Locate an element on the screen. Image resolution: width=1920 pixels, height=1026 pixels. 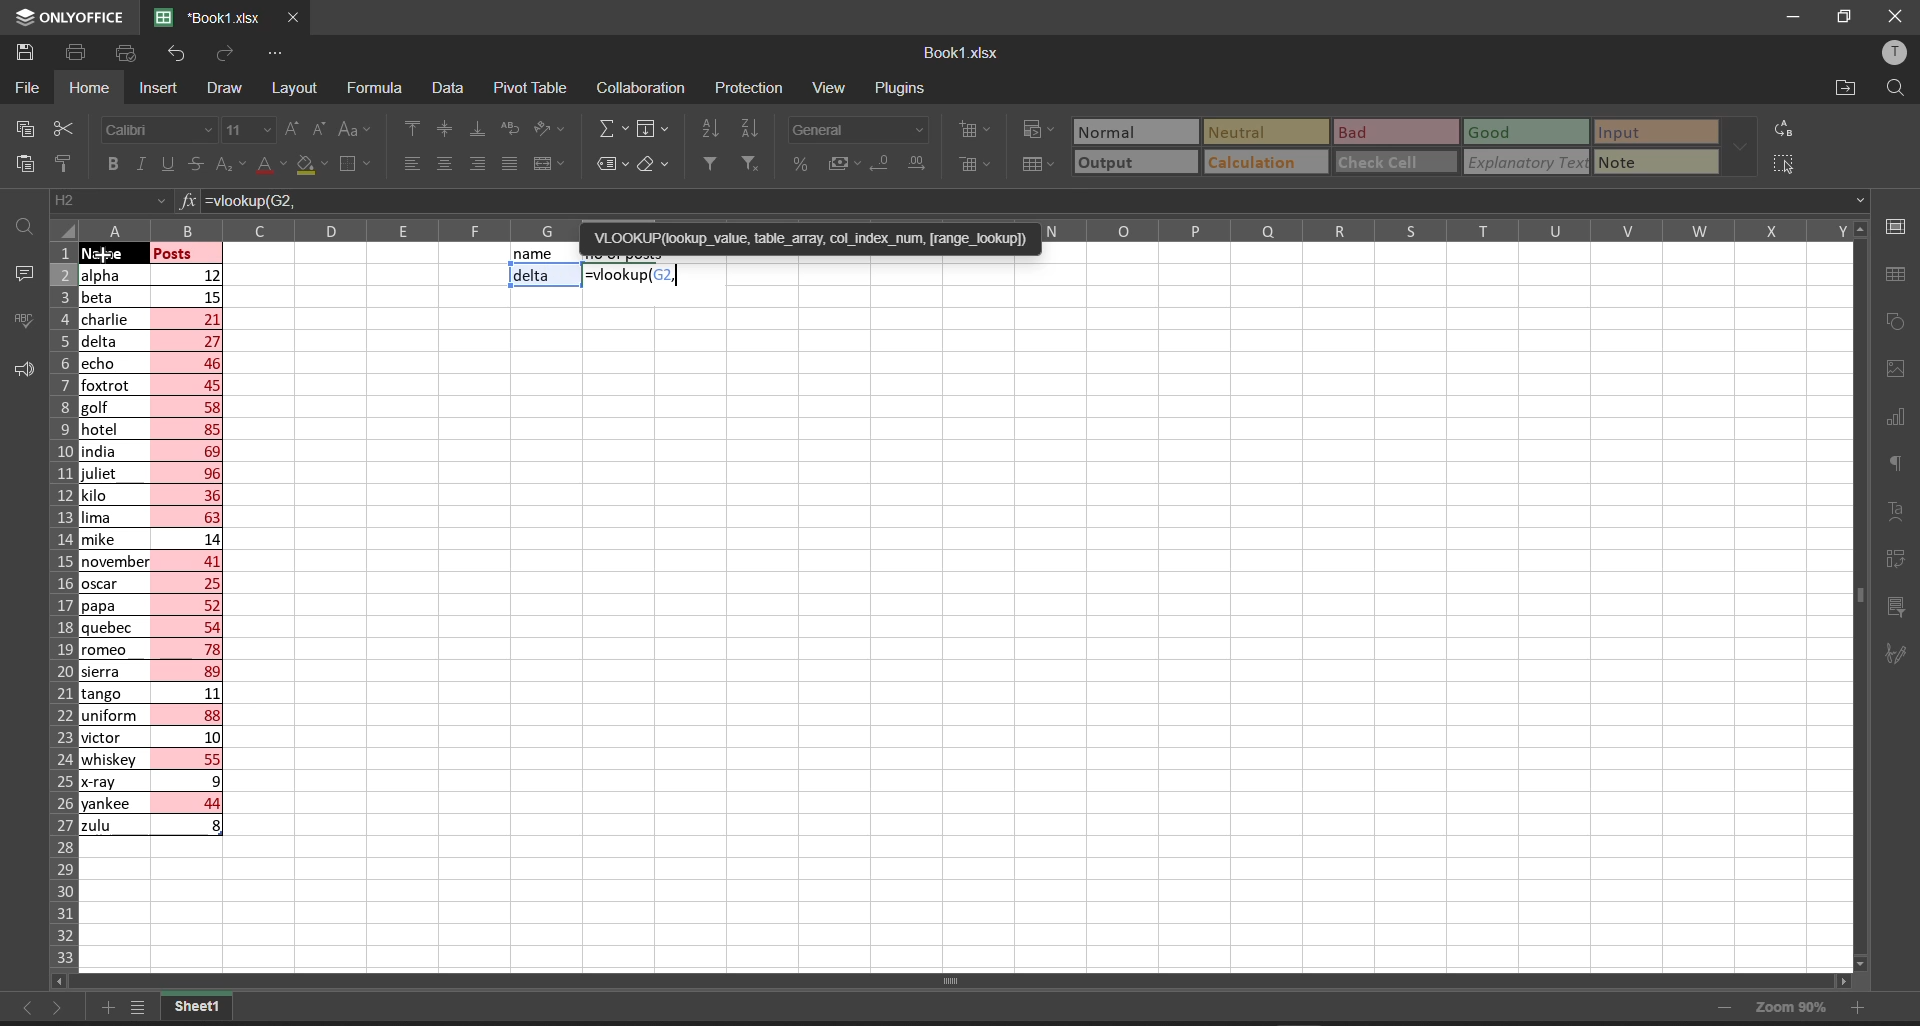
underline is located at coordinates (164, 162).